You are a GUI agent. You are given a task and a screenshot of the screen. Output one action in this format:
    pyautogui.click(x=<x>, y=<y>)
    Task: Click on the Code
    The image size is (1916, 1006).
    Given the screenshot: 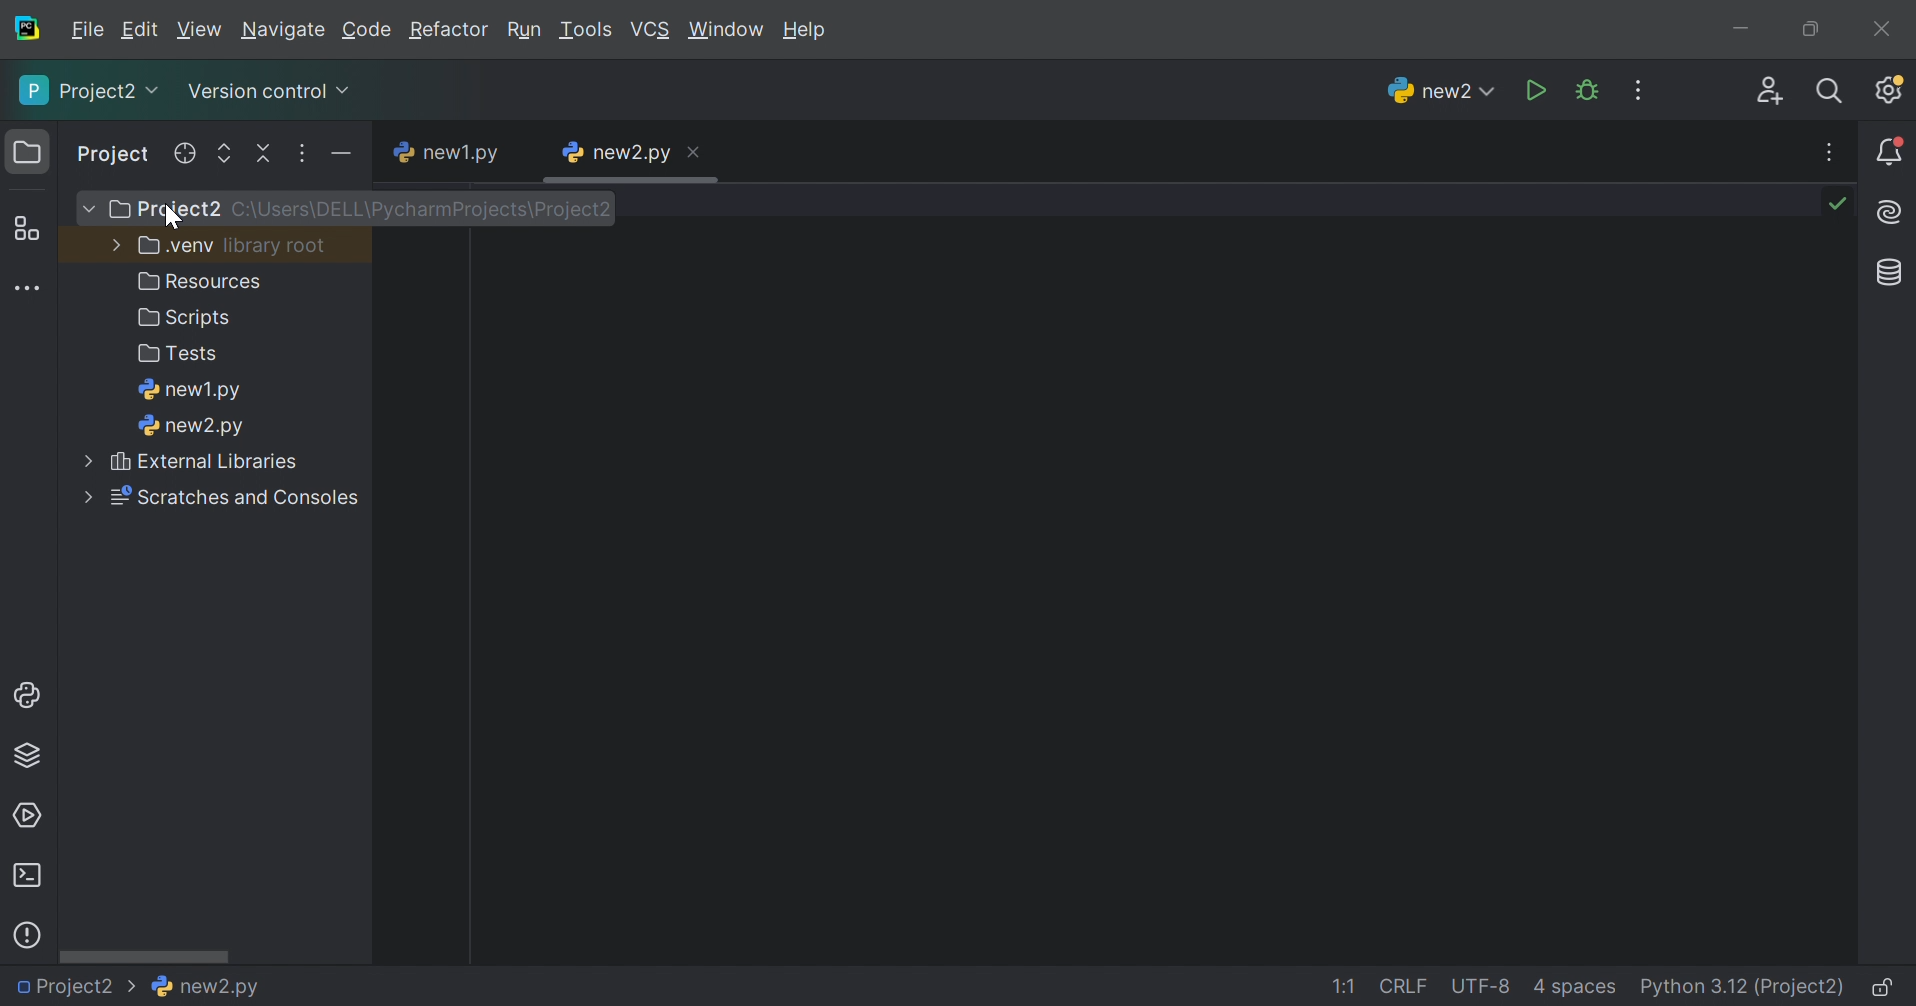 What is the action you would take?
    pyautogui.click(x=367, y=30)
    